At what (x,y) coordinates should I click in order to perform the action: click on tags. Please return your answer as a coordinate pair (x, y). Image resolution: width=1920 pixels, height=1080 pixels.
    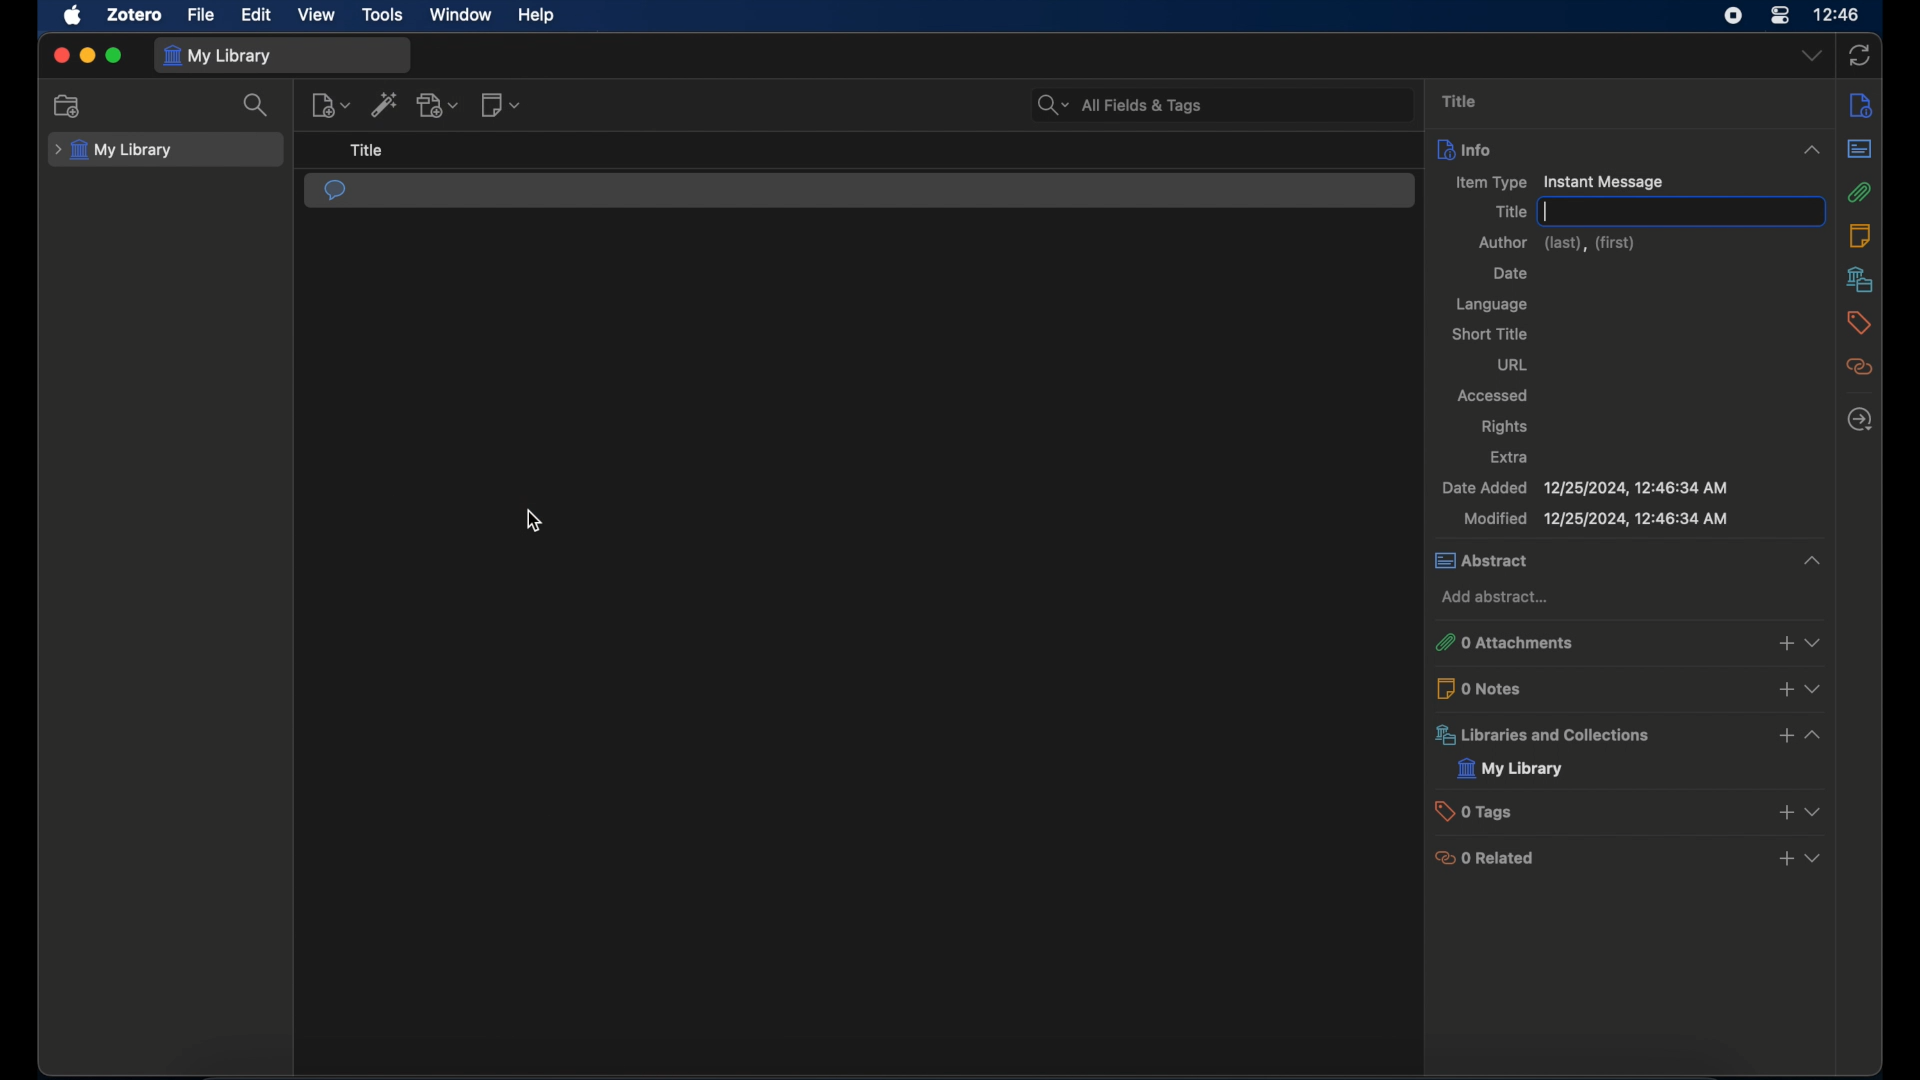
    Looking at the image, I should click on (1859, 323).